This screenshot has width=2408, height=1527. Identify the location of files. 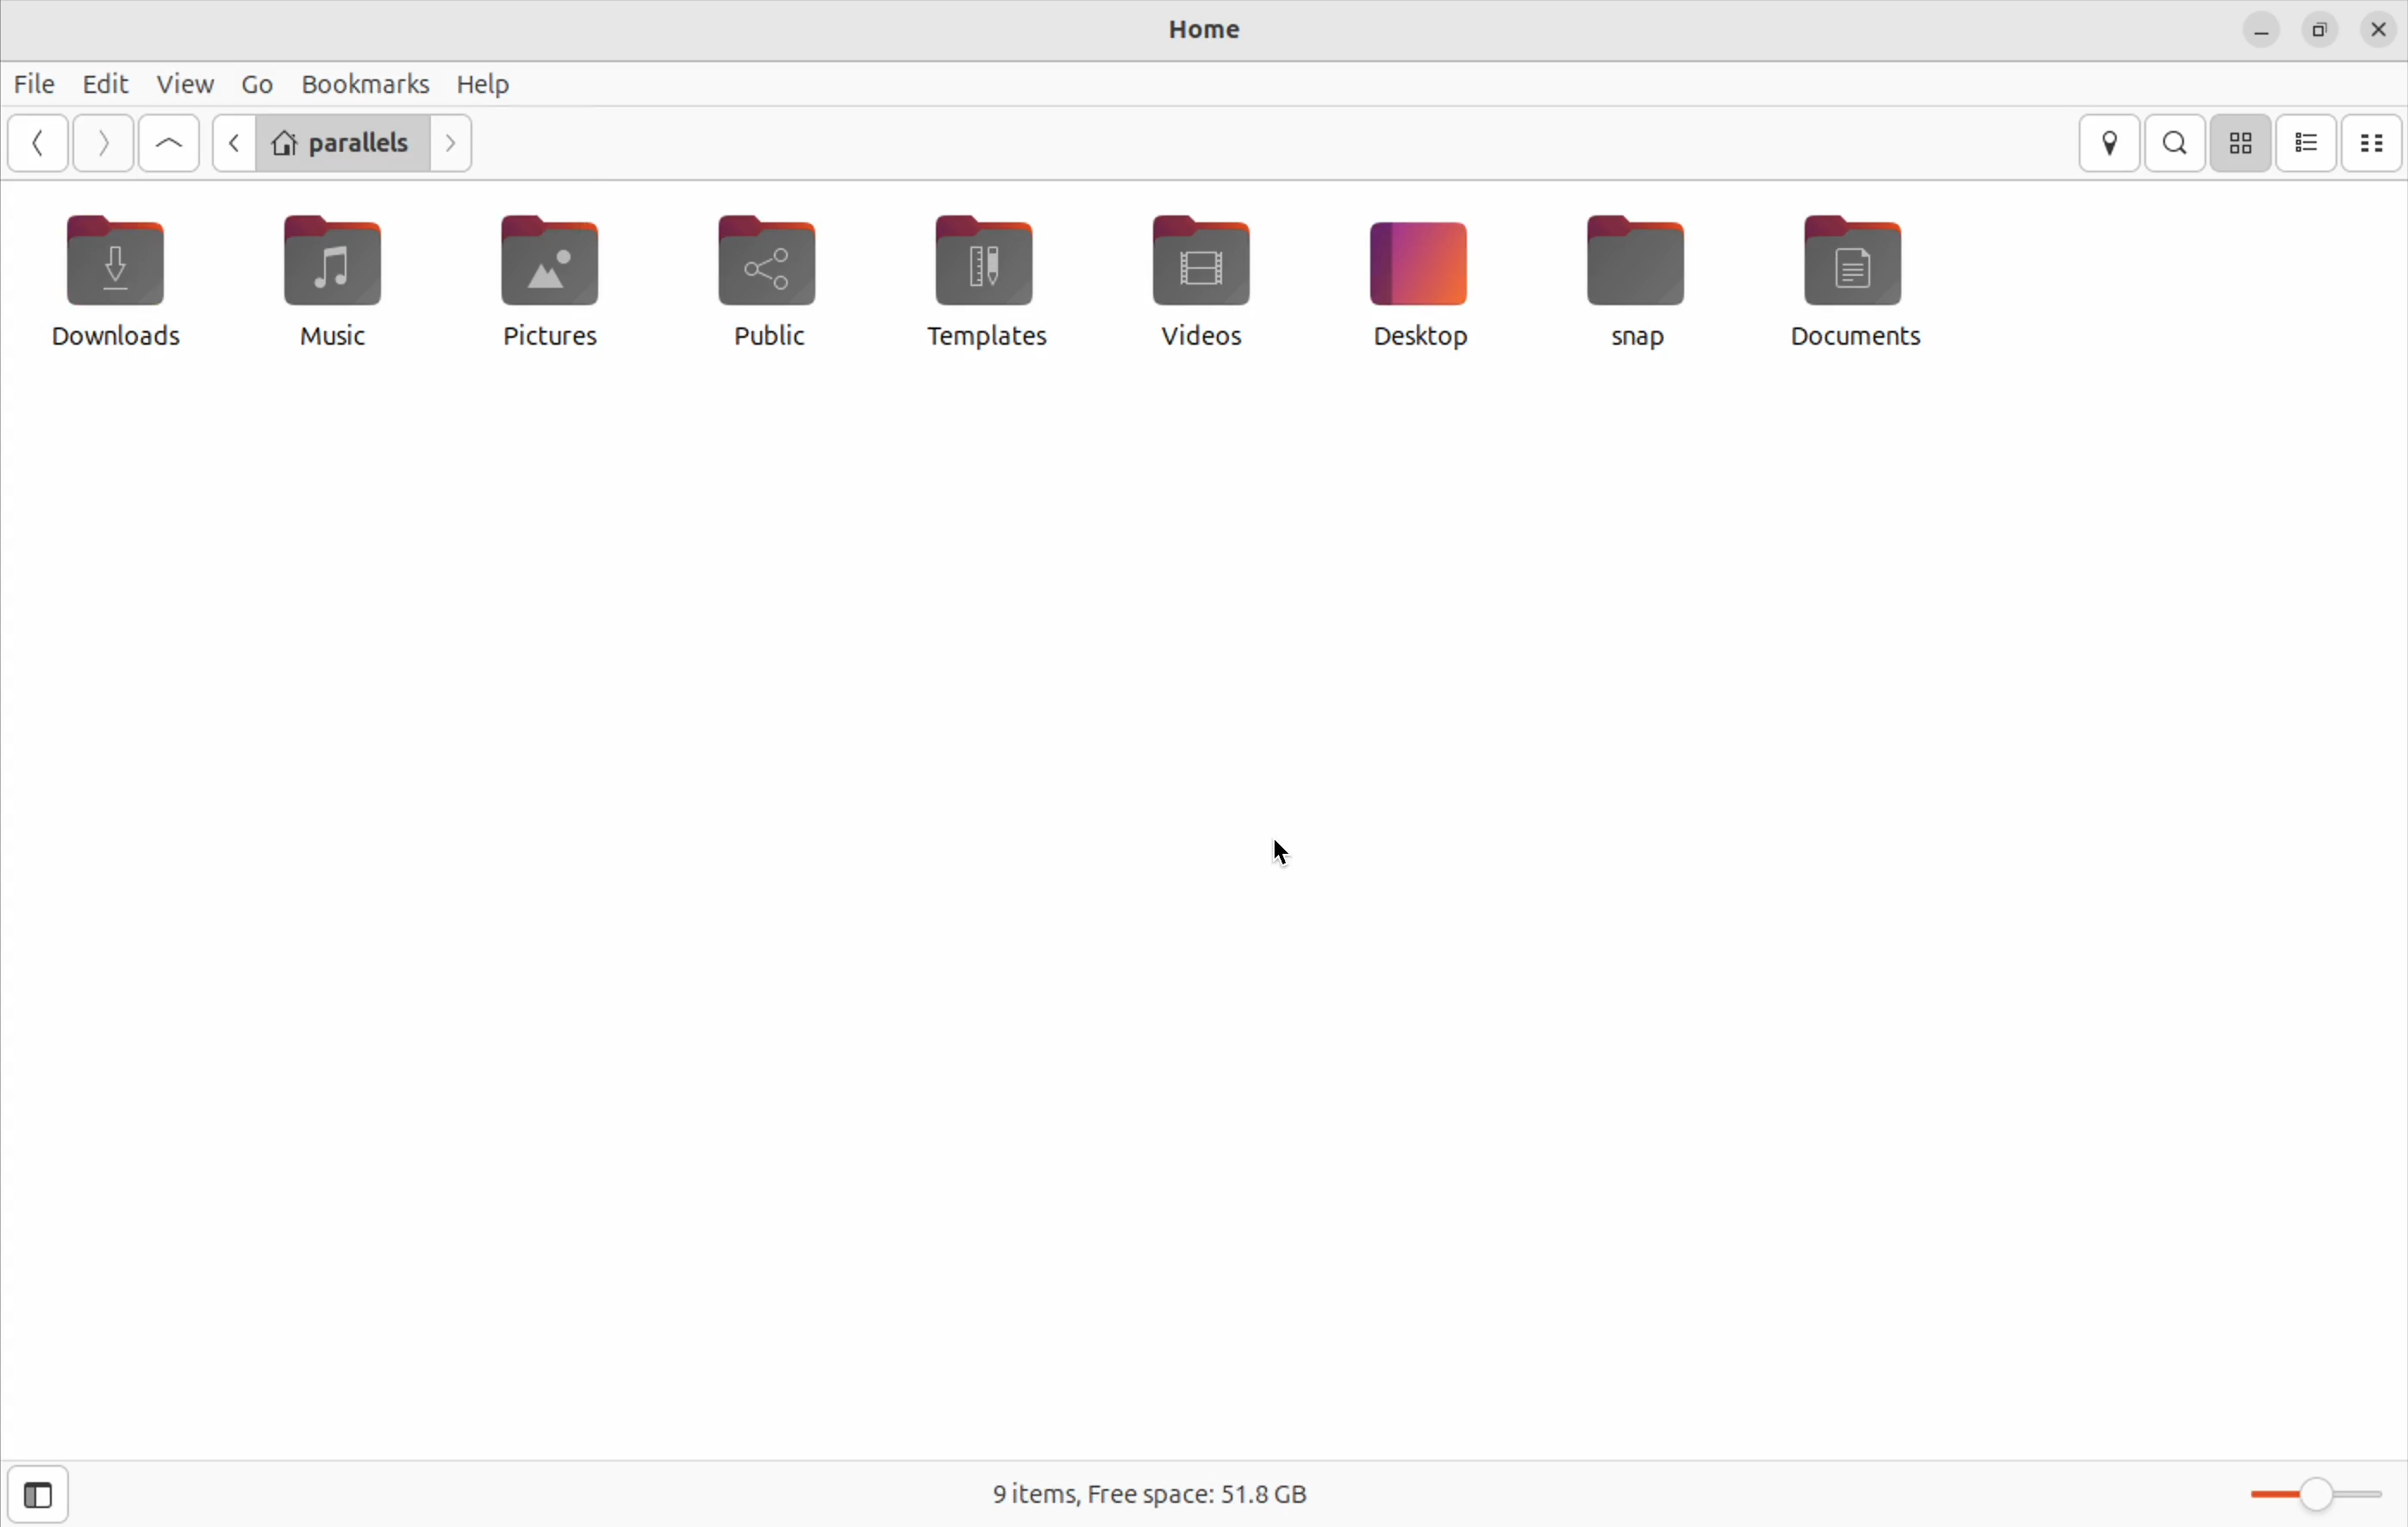
(35, 77).